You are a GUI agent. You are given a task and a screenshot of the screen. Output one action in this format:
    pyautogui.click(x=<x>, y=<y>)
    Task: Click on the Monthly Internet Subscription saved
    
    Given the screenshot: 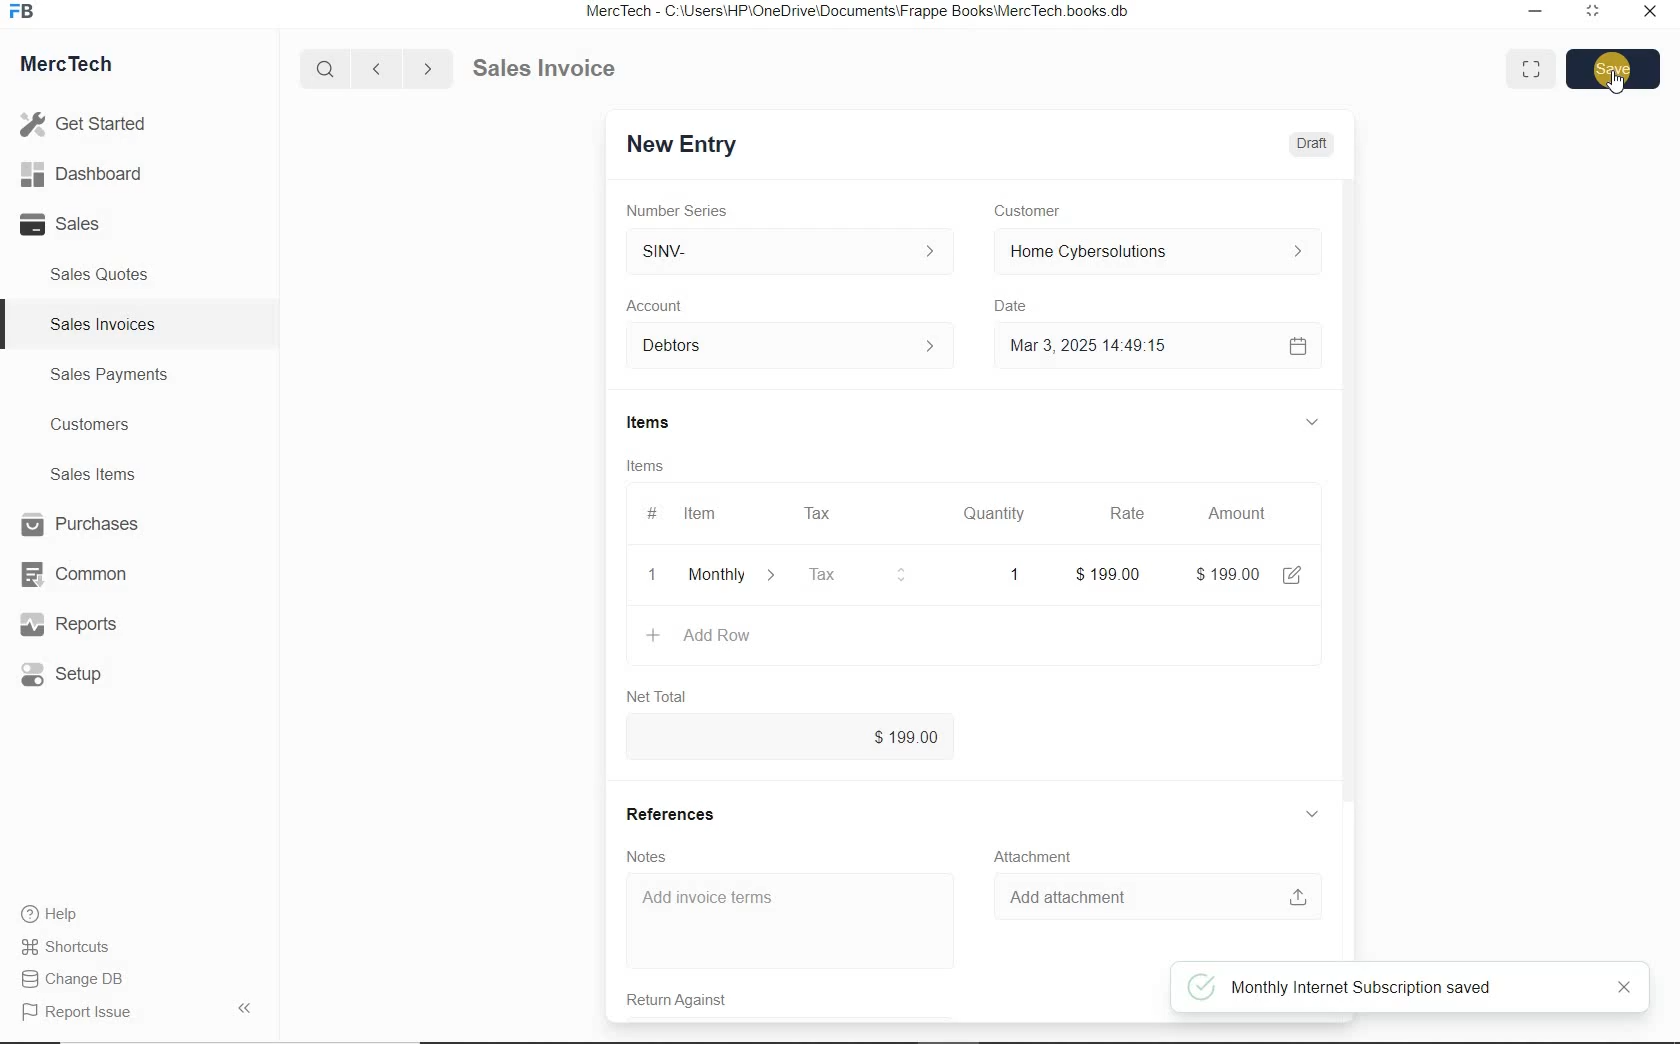 What is the action you would take?
    pyautogui.click(x=1349, y=987)
    